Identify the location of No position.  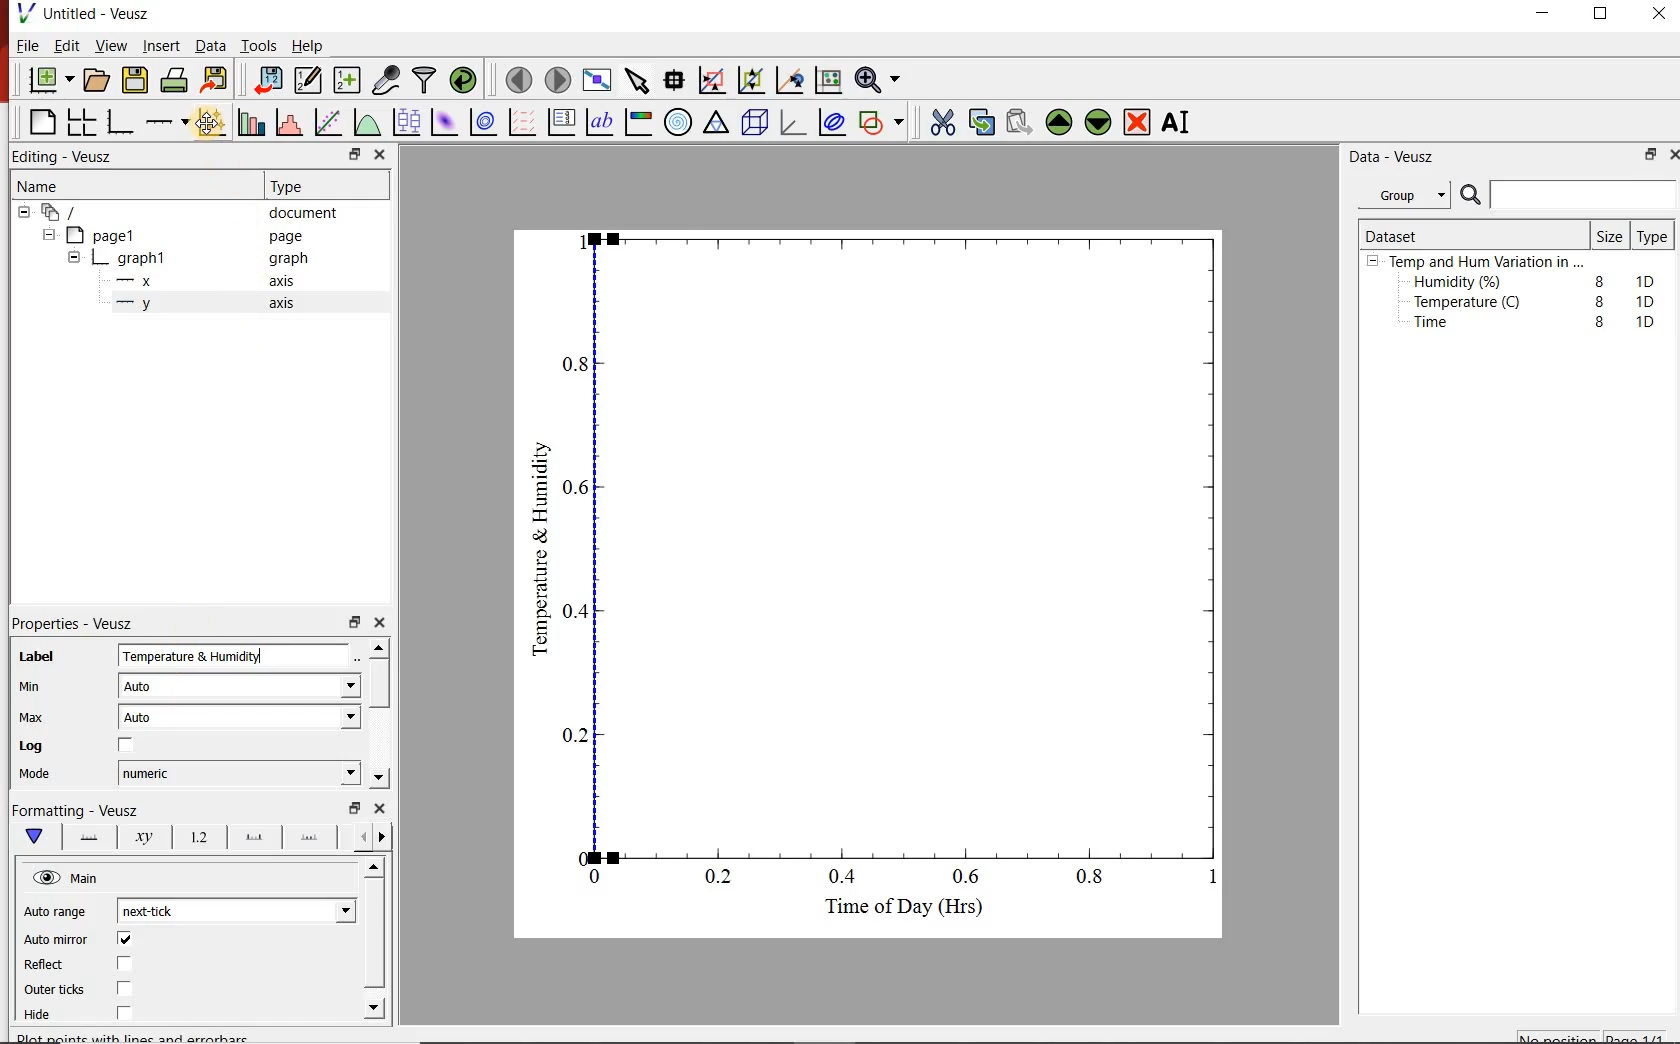
(1558, 1037).